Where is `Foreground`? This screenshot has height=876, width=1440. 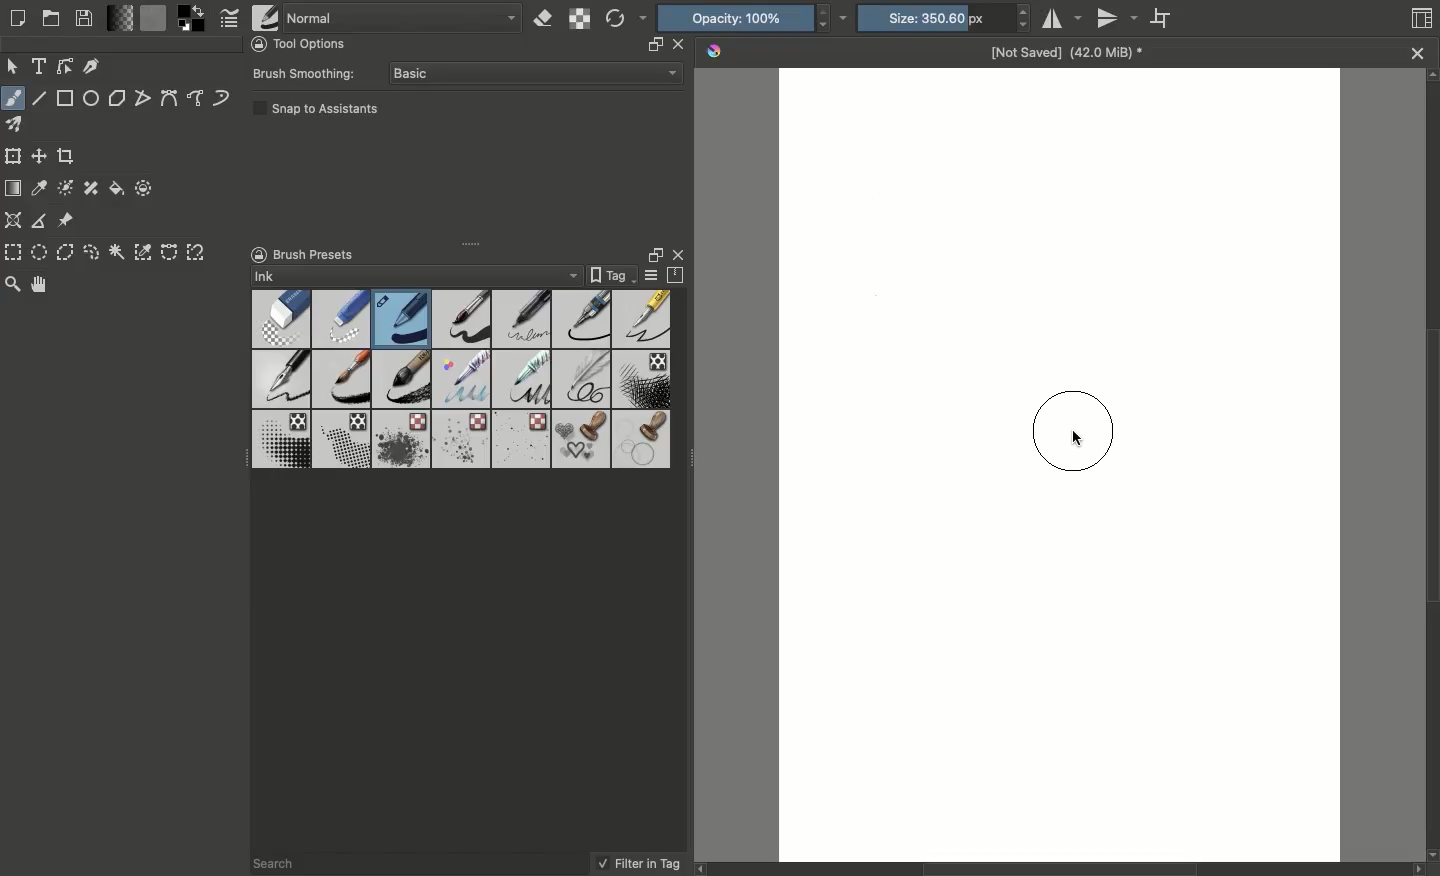 Foreground is located at coordinates (196, 18).